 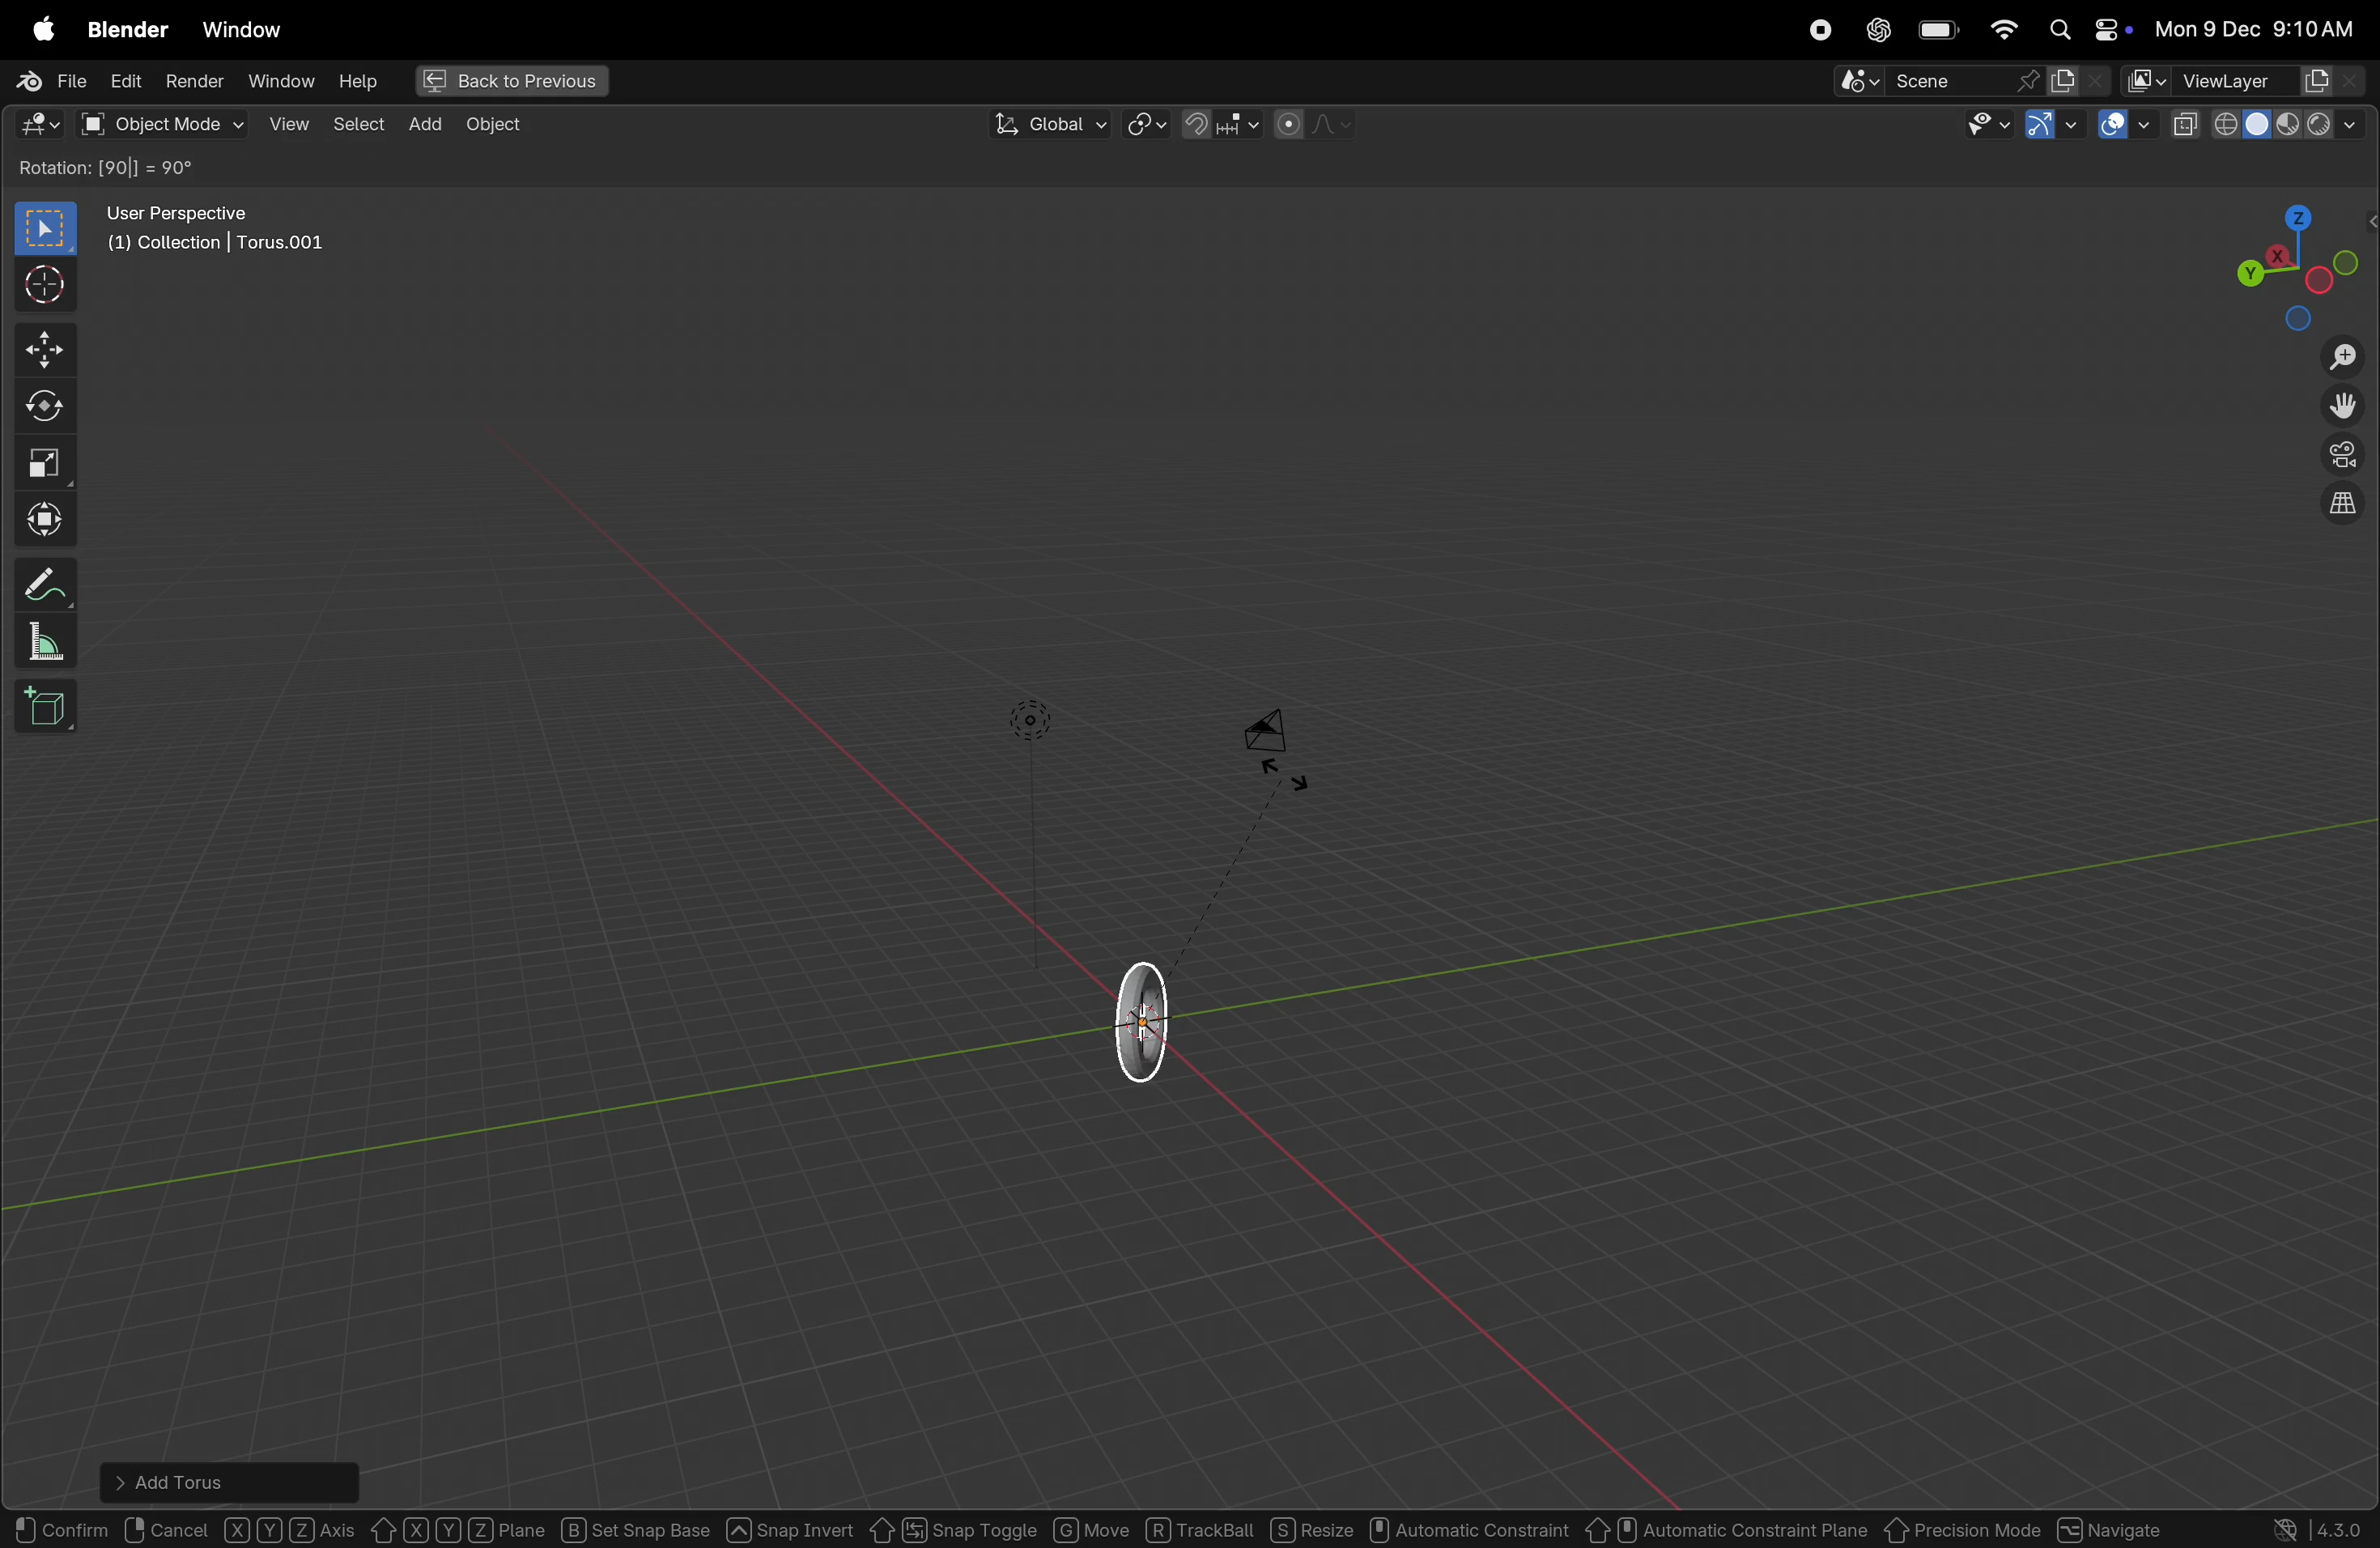 I want to click on back to previous, so click(x=508, y=83).